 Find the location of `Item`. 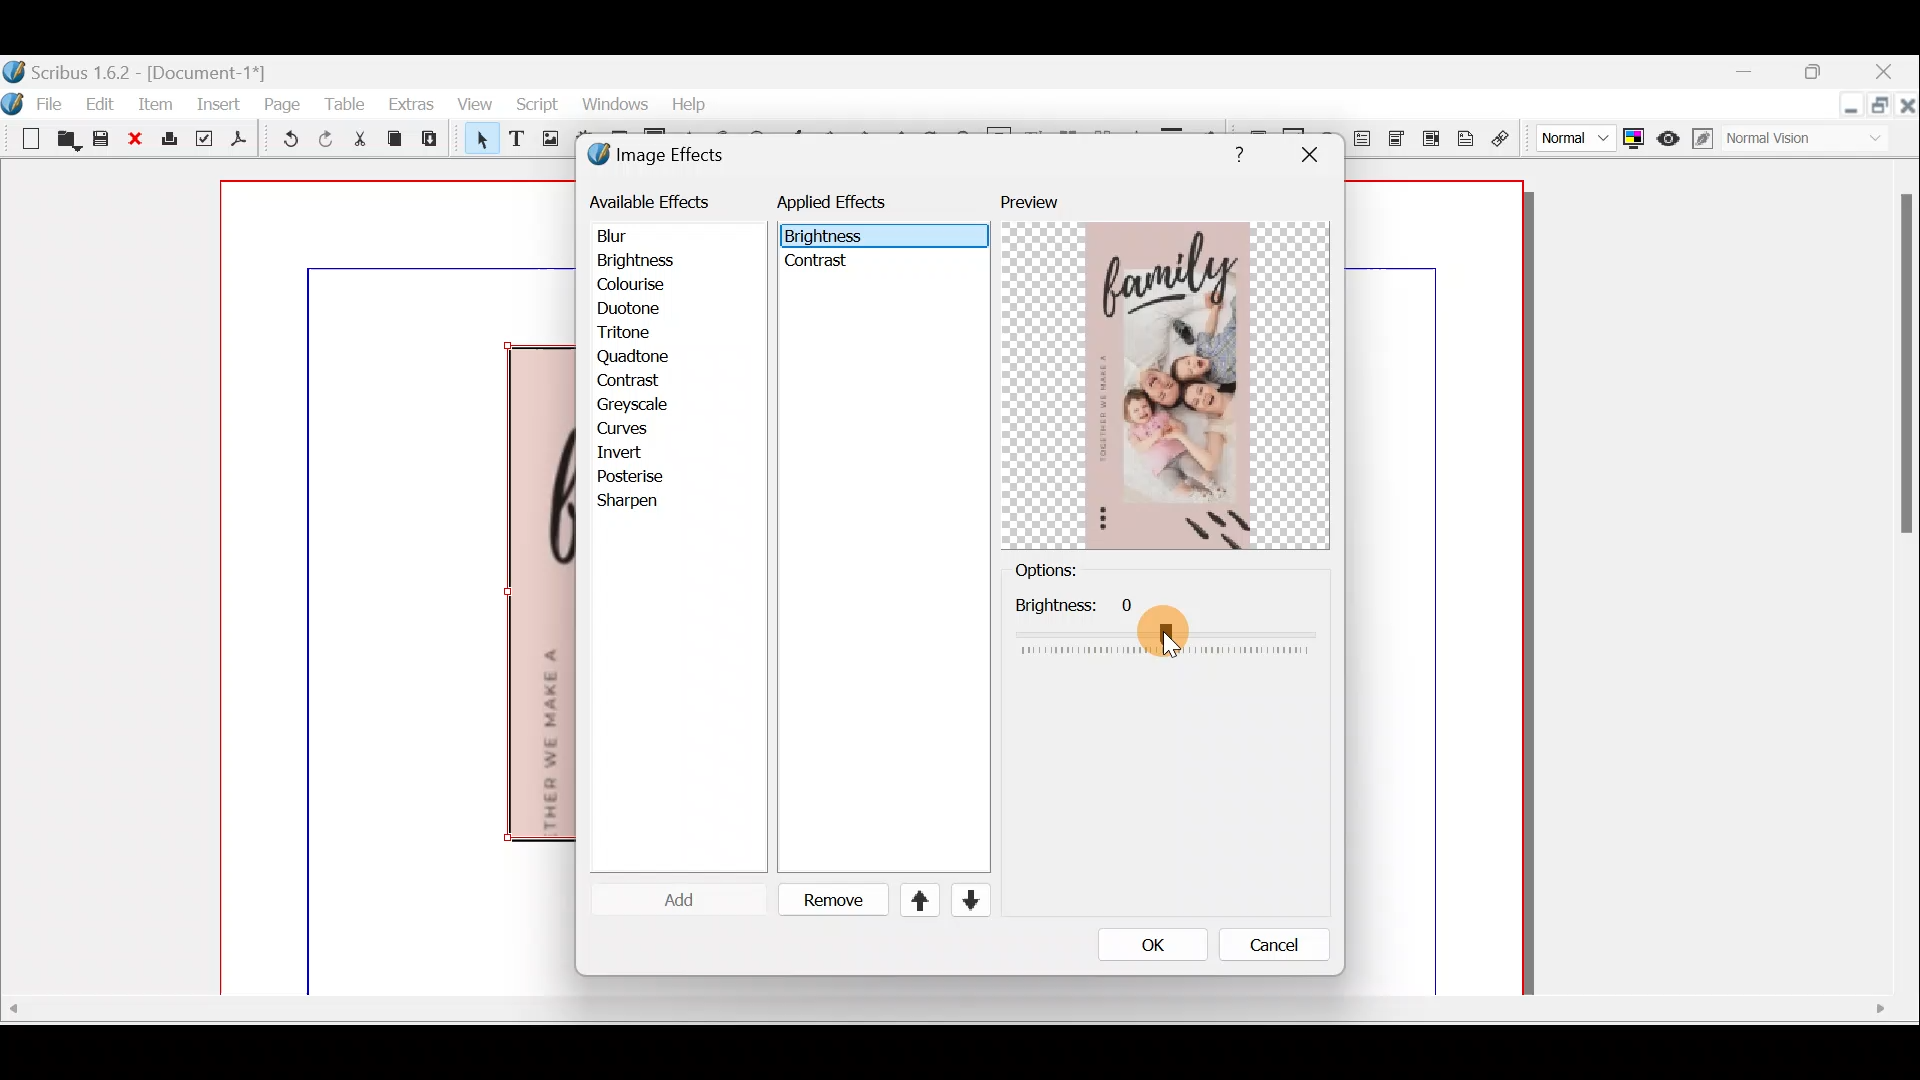

Item is located at coordinates (151, 105).